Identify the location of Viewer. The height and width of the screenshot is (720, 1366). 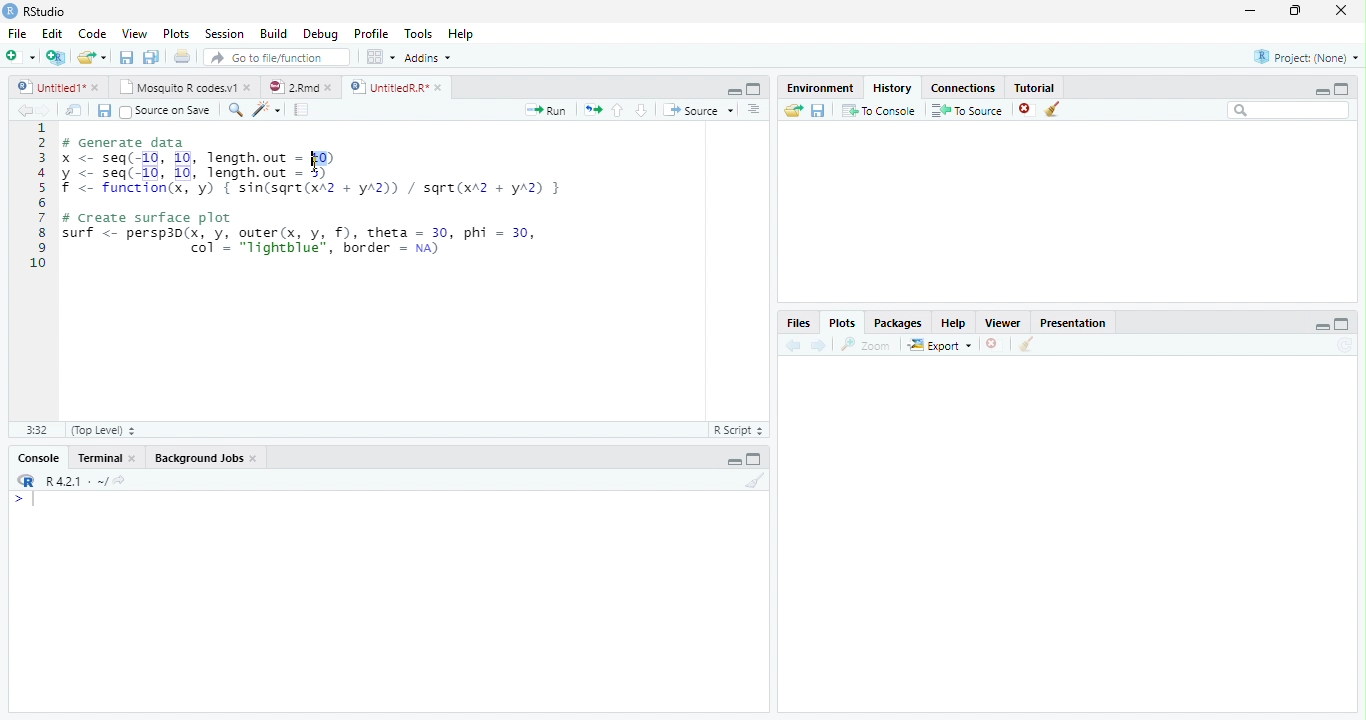
(1002, 322).